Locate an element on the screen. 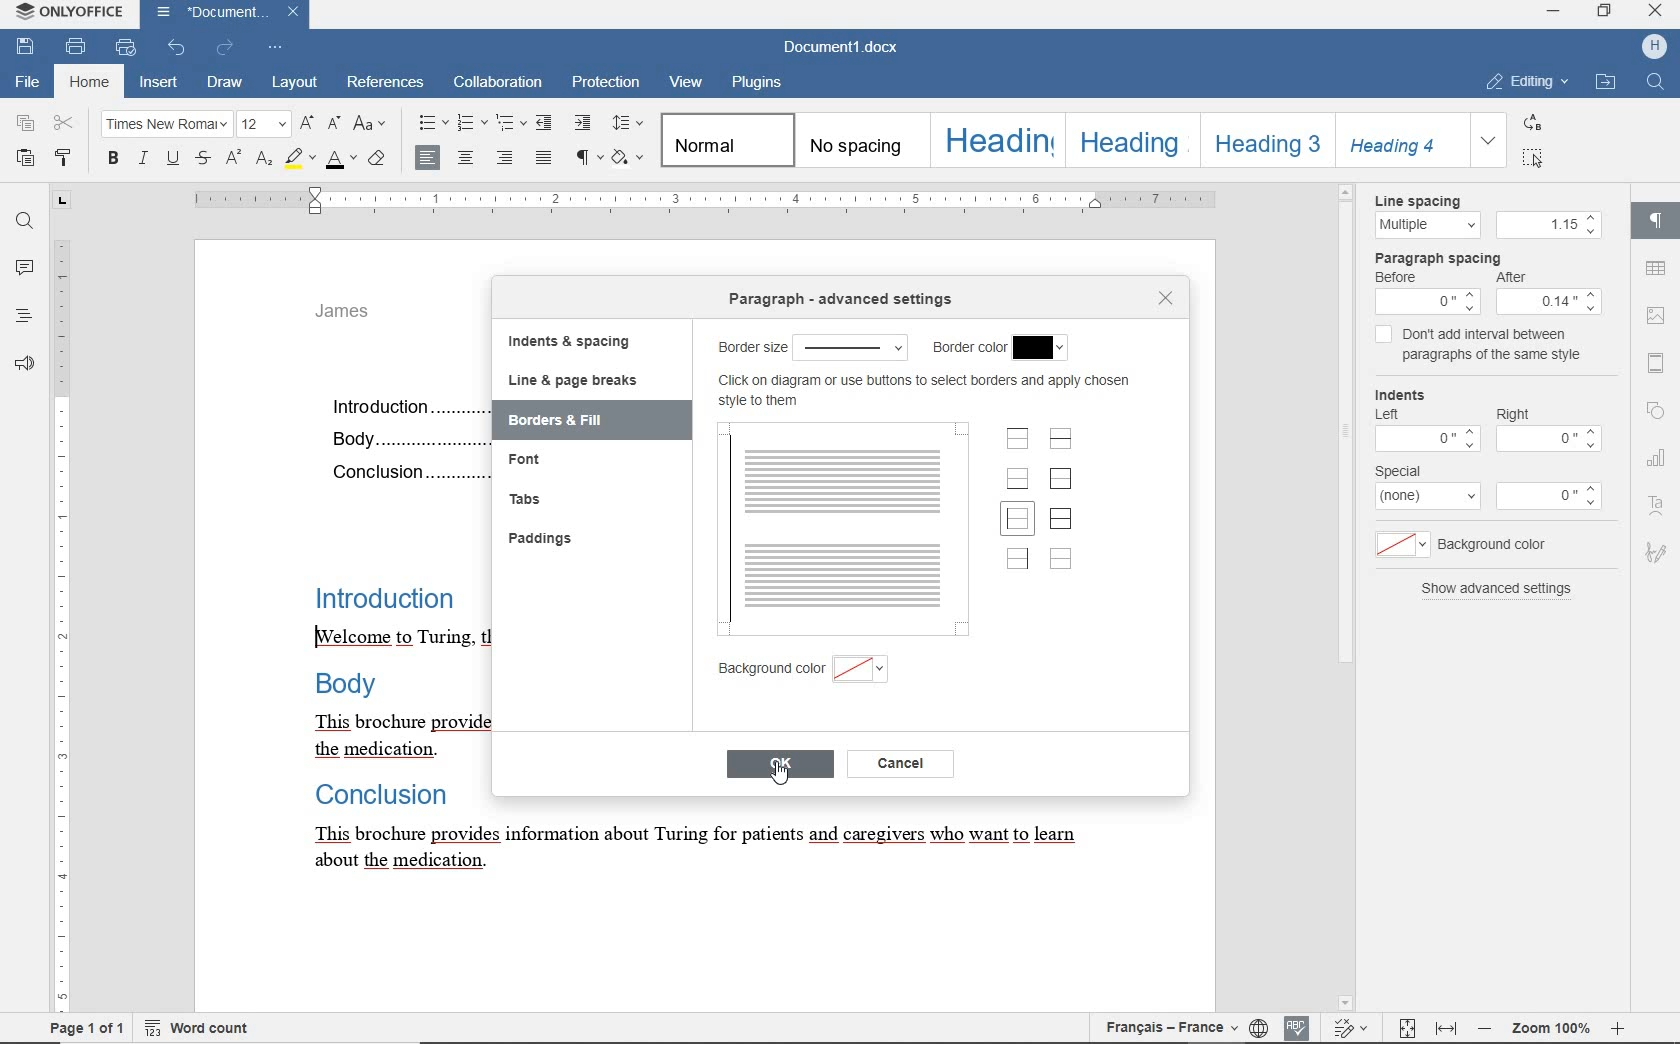  show advanced settings is located at coordinates (1499, 591).